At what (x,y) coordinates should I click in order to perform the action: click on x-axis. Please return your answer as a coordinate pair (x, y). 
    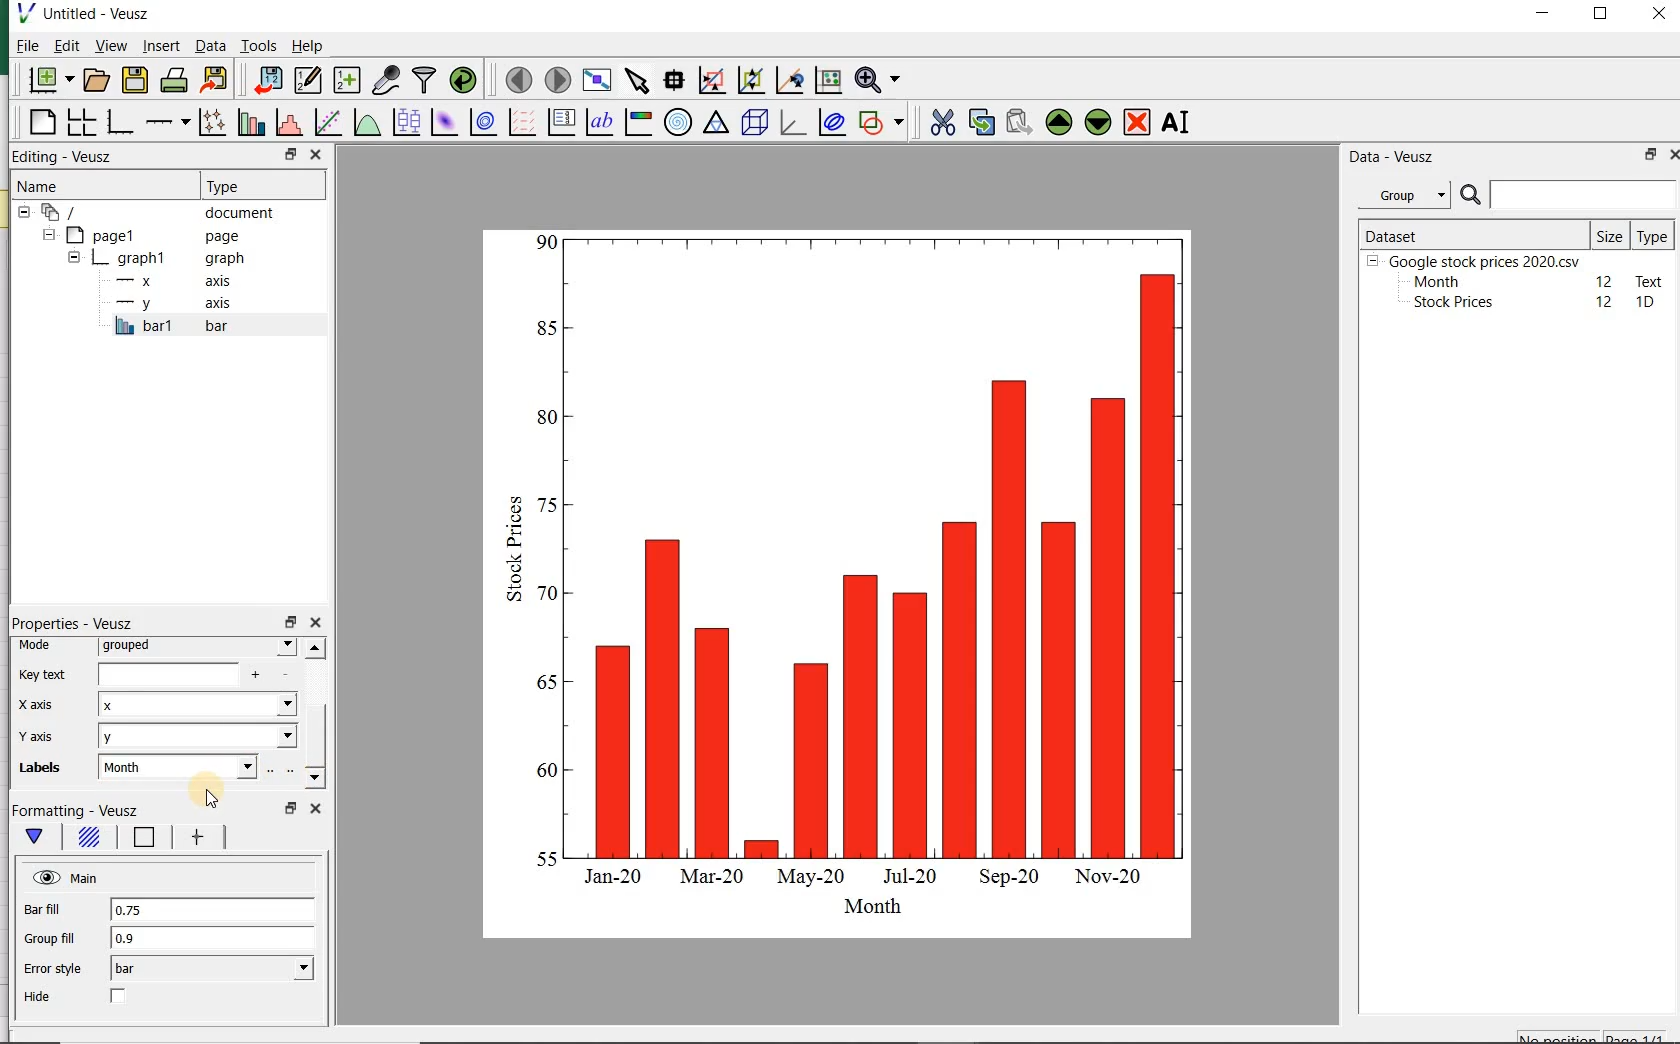
    Looking at the image, I should click on (39, 706).